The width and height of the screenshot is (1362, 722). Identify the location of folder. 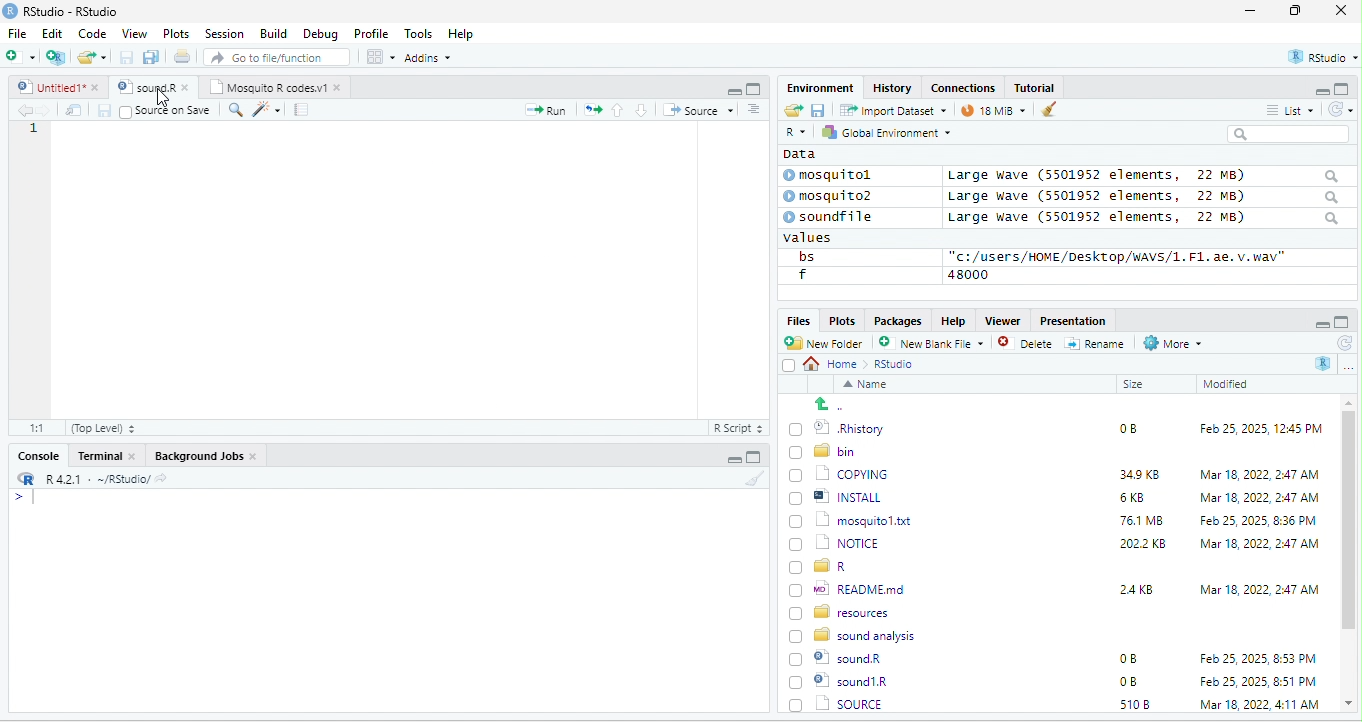
(94, 57).